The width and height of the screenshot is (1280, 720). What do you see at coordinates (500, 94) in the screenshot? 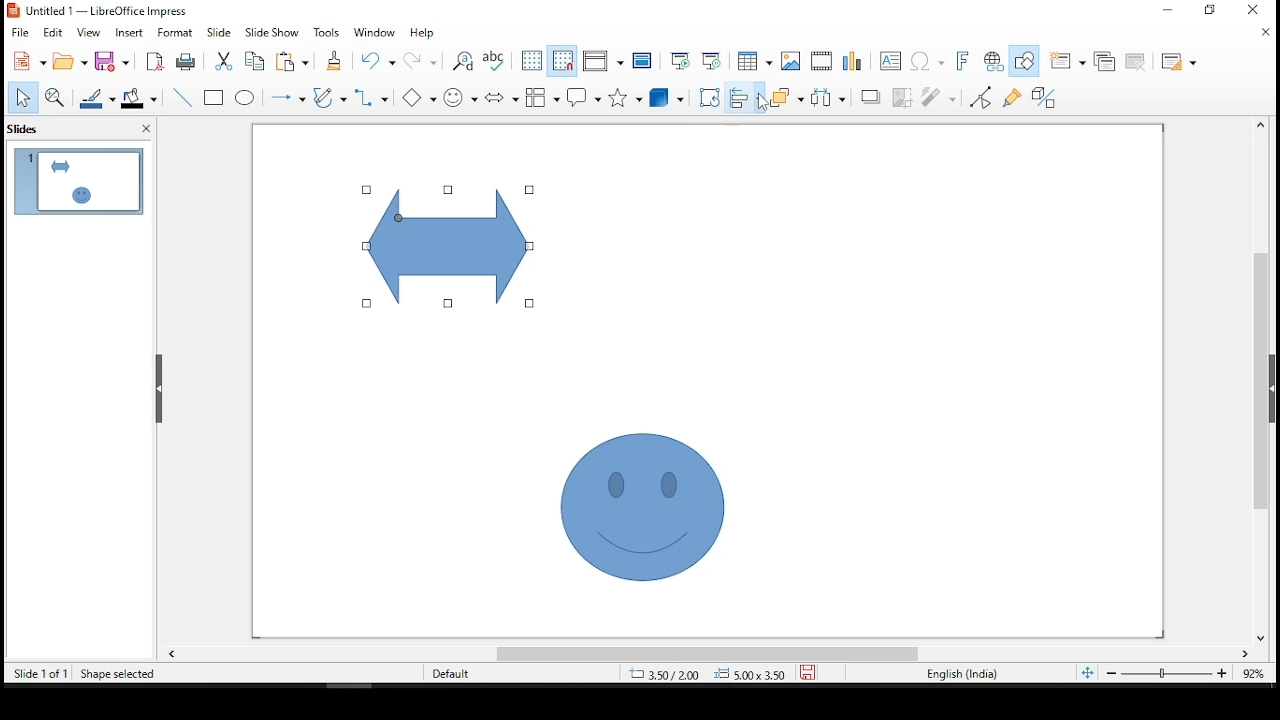
I see `block arrows` at bounding box center [500, 94].